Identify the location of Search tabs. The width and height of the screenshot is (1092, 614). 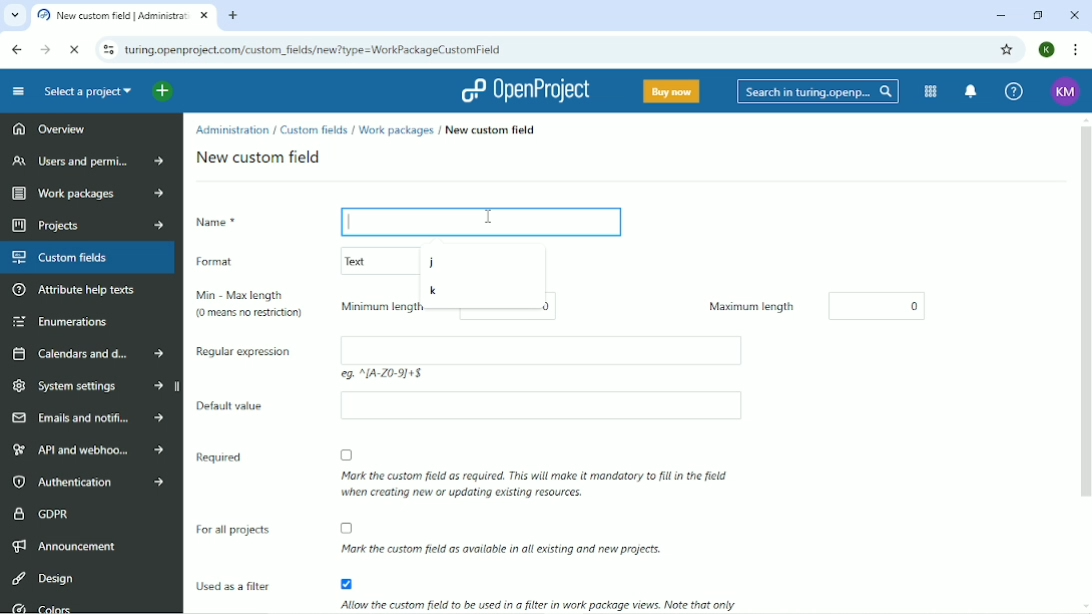
(14, 16).